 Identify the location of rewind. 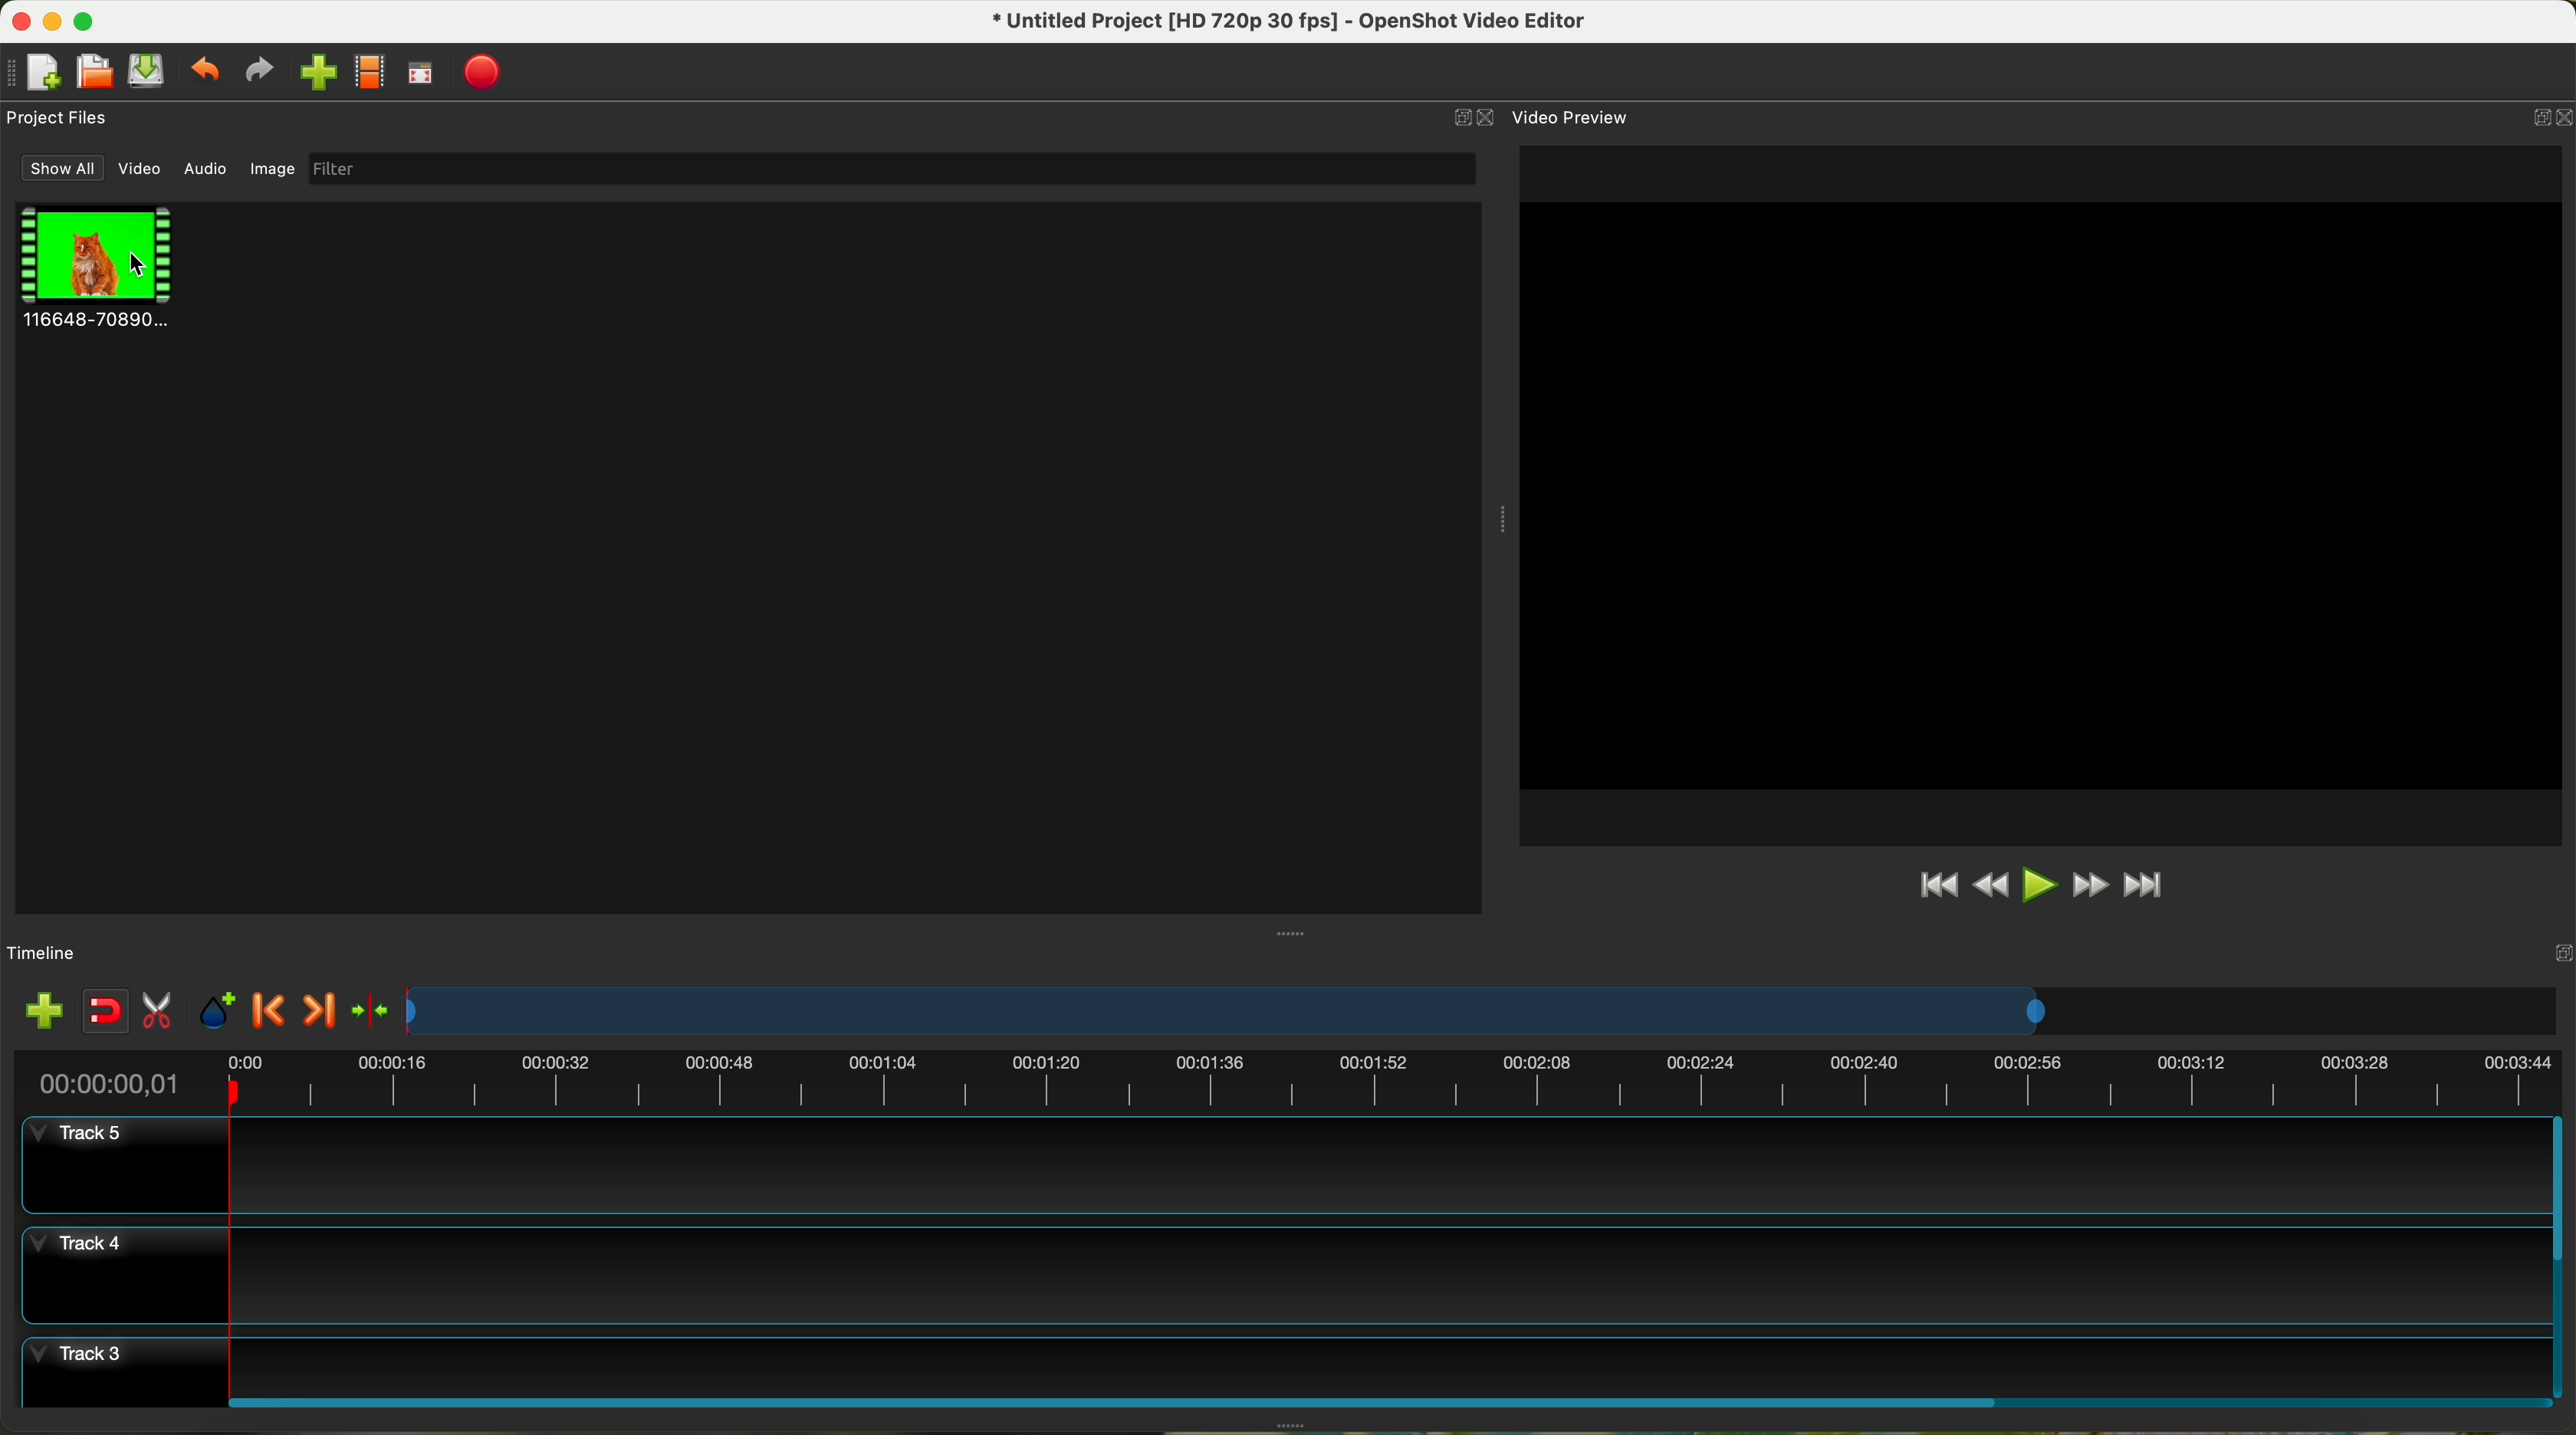
(1993, 886).